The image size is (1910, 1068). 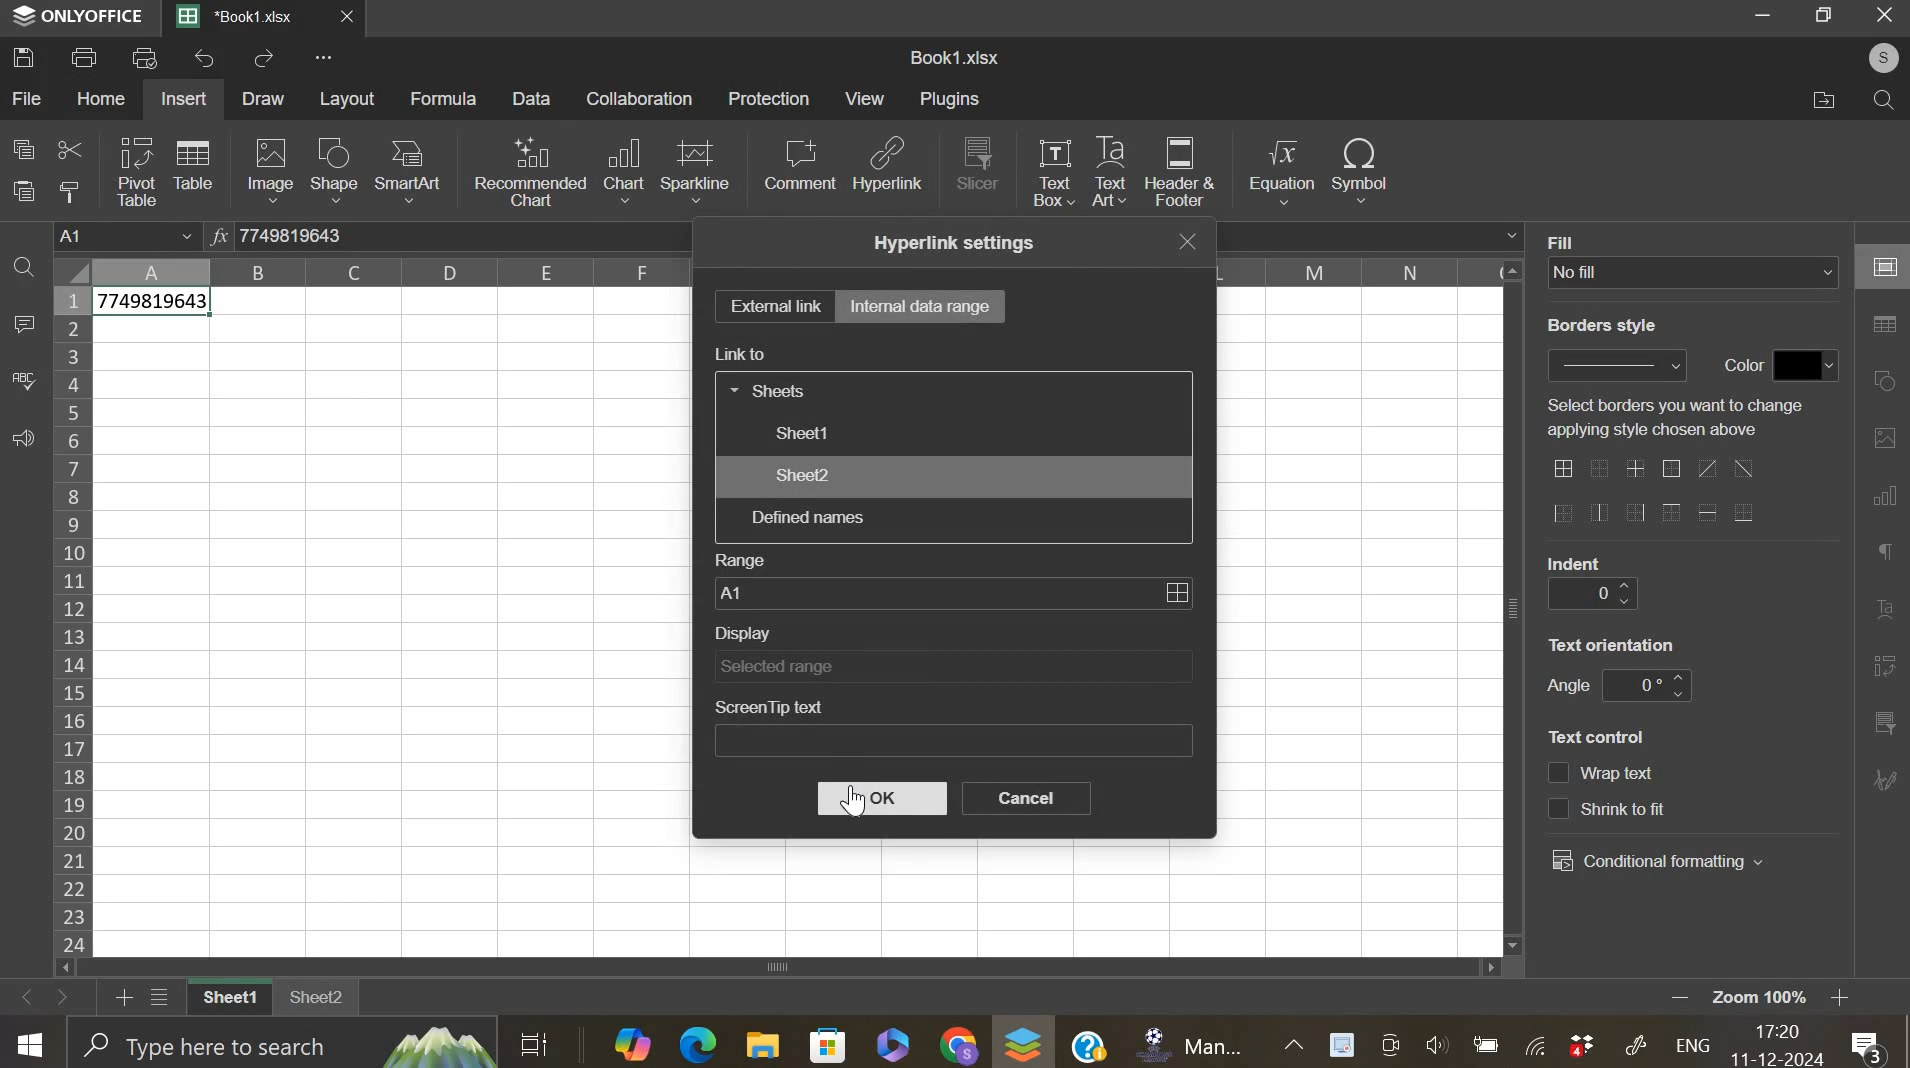 What do you see at coordinates (165, 999) in the screenshot?
I see `list sheets` at bounding box center [165, 999].